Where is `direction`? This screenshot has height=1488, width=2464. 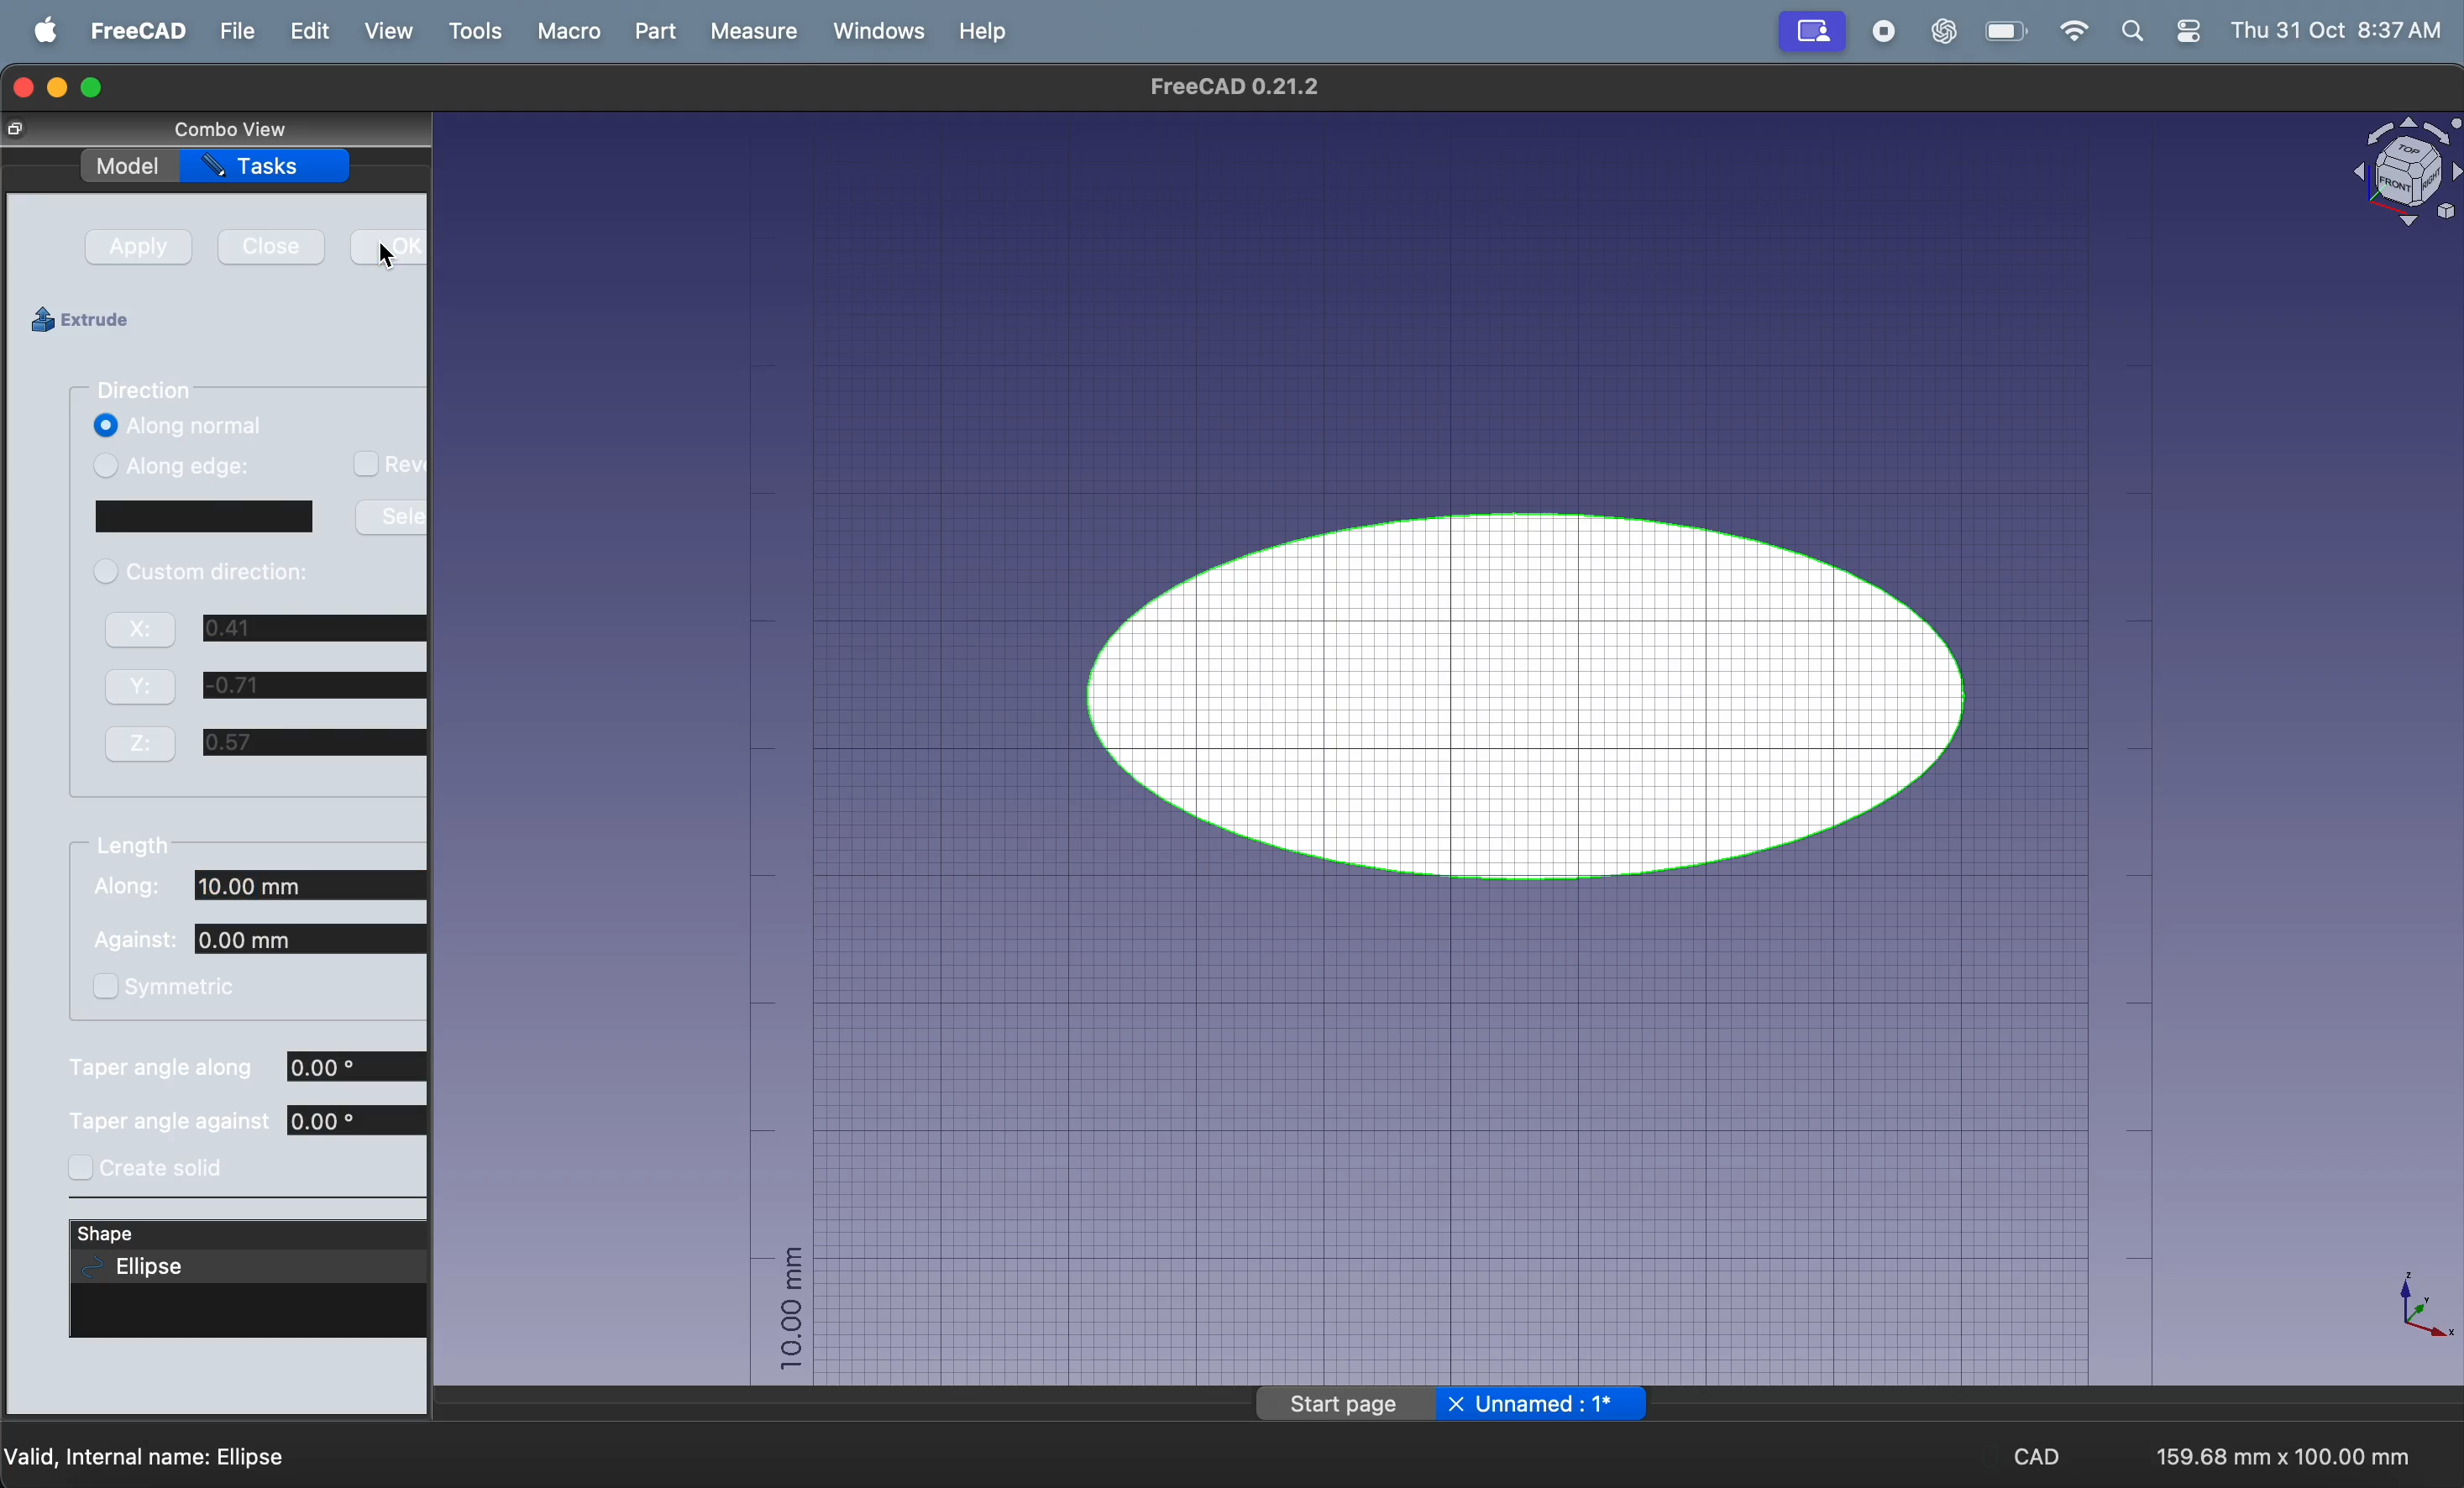
direction is located at coordinates (147, 391).